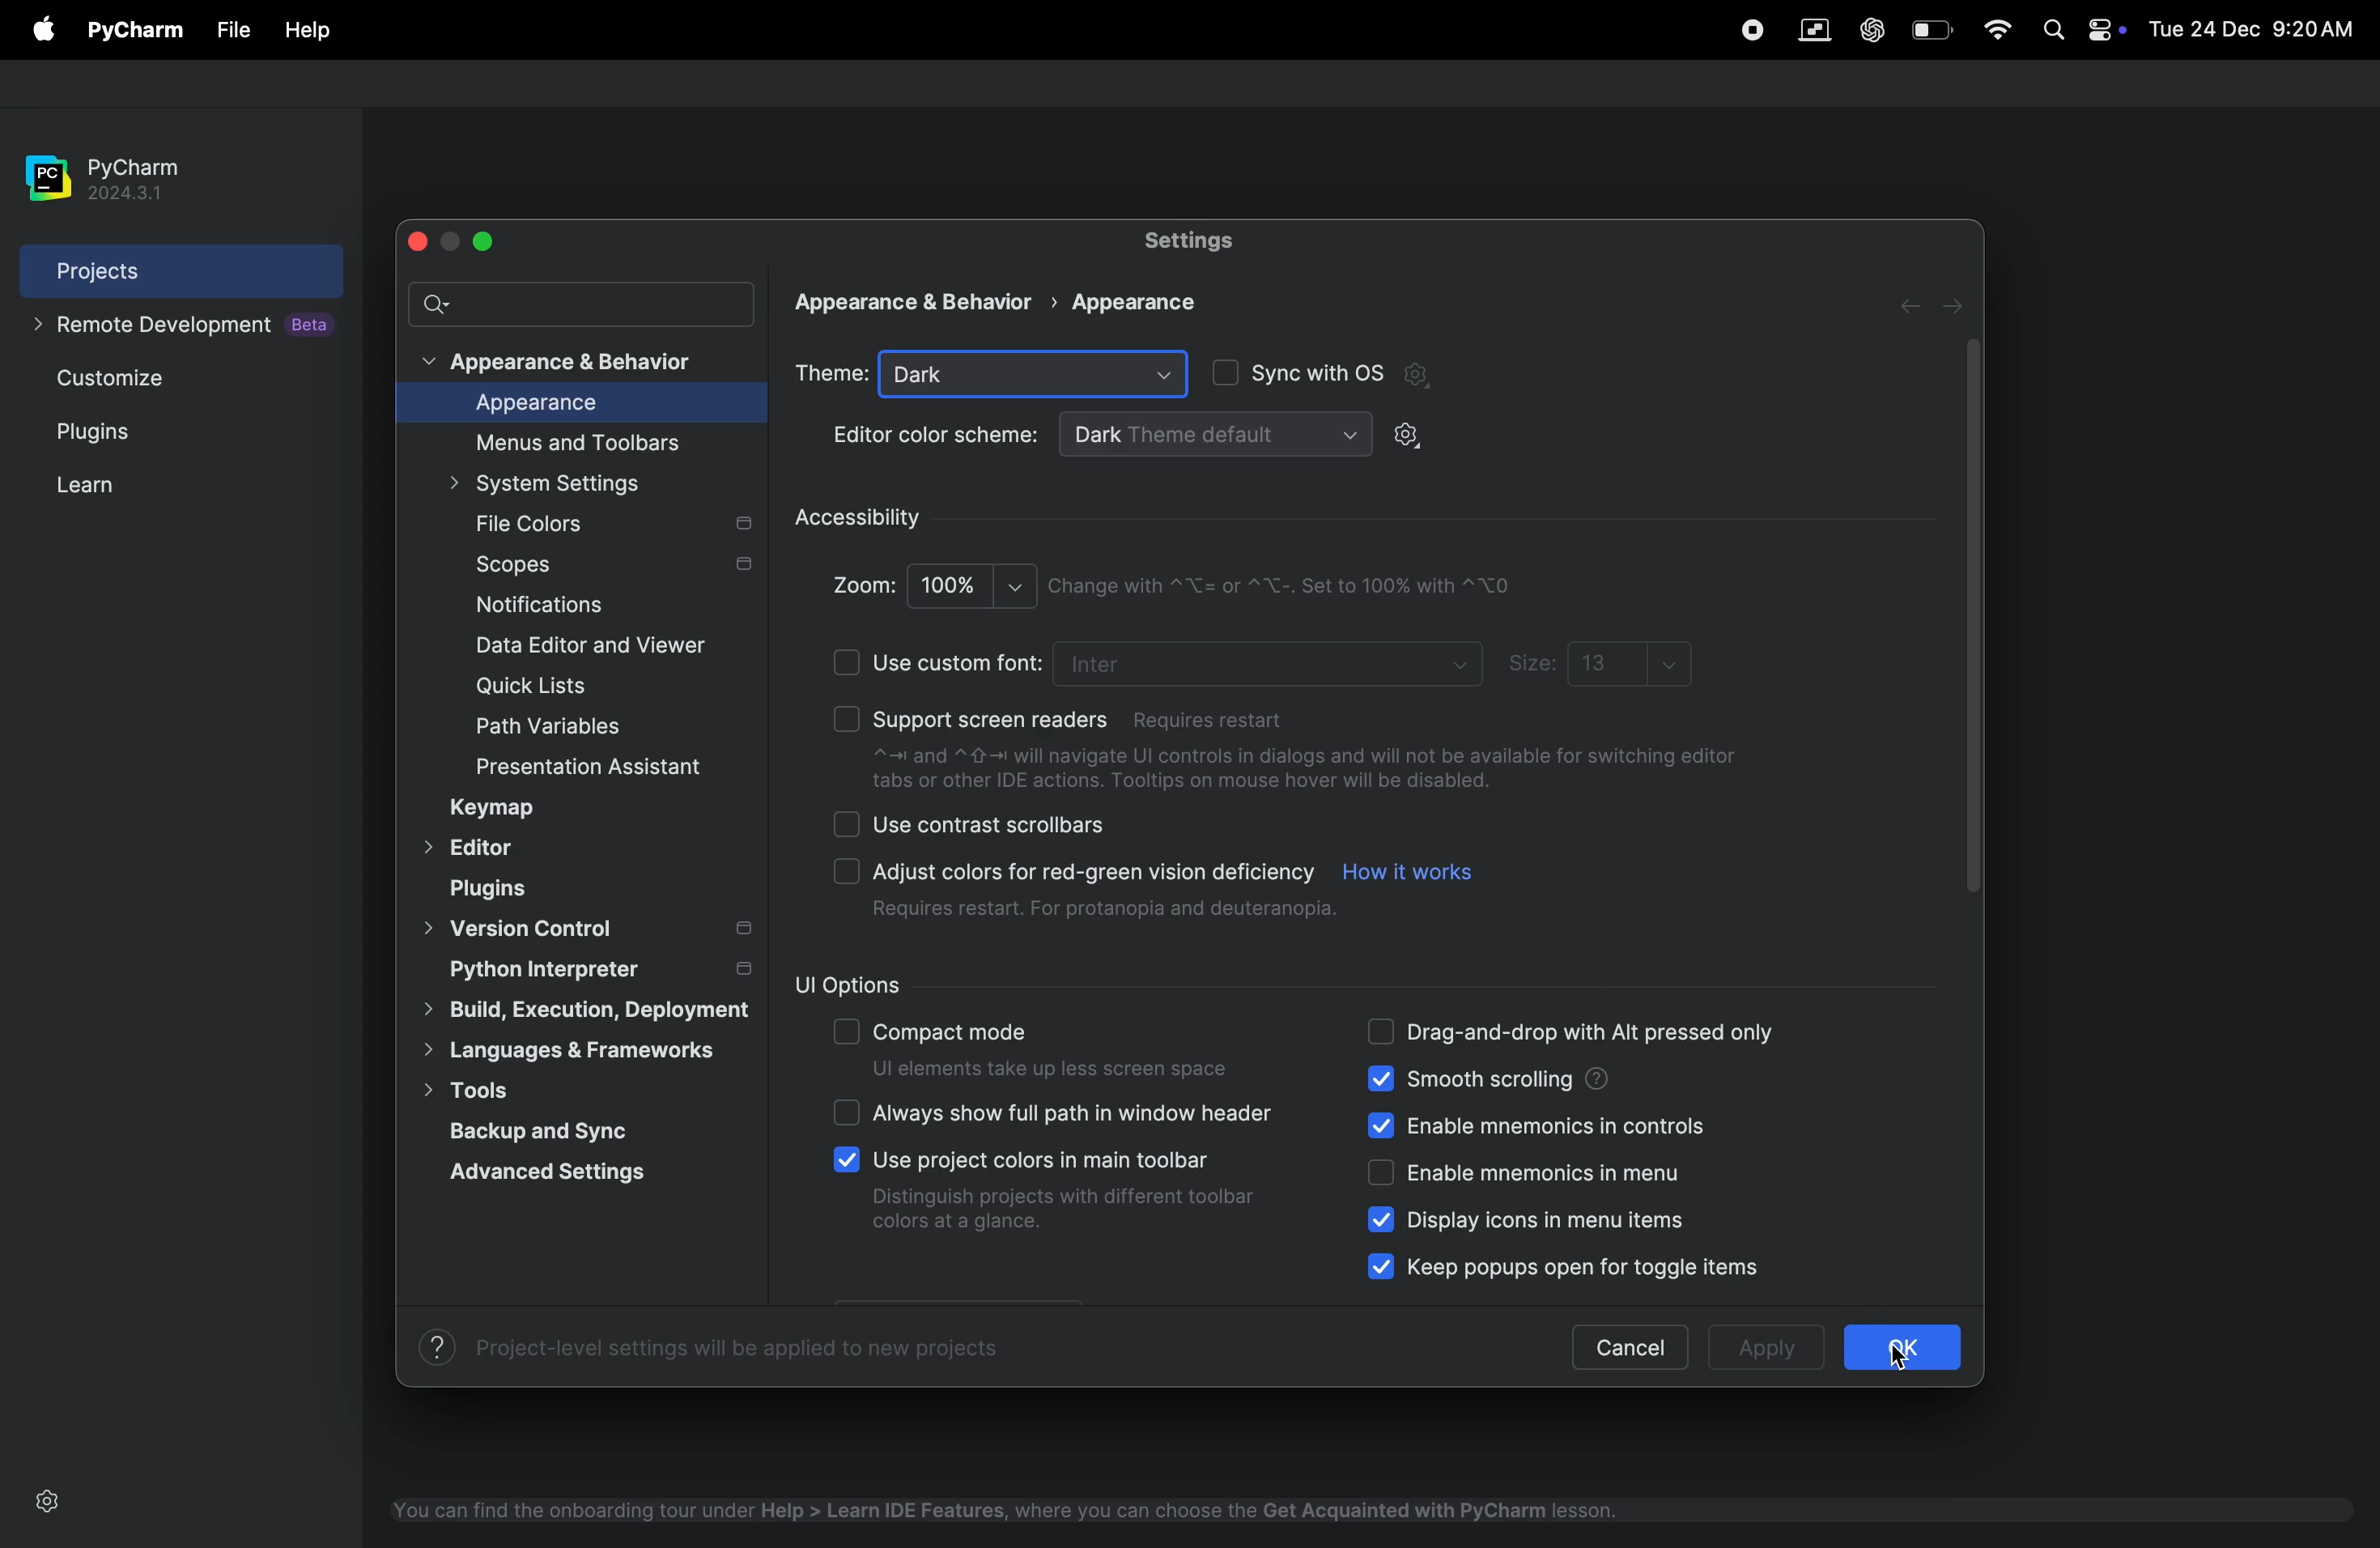  What do you see at coordinates (588, 930) in the screenshot?
I see `version control` at bounding box center [588, 930].